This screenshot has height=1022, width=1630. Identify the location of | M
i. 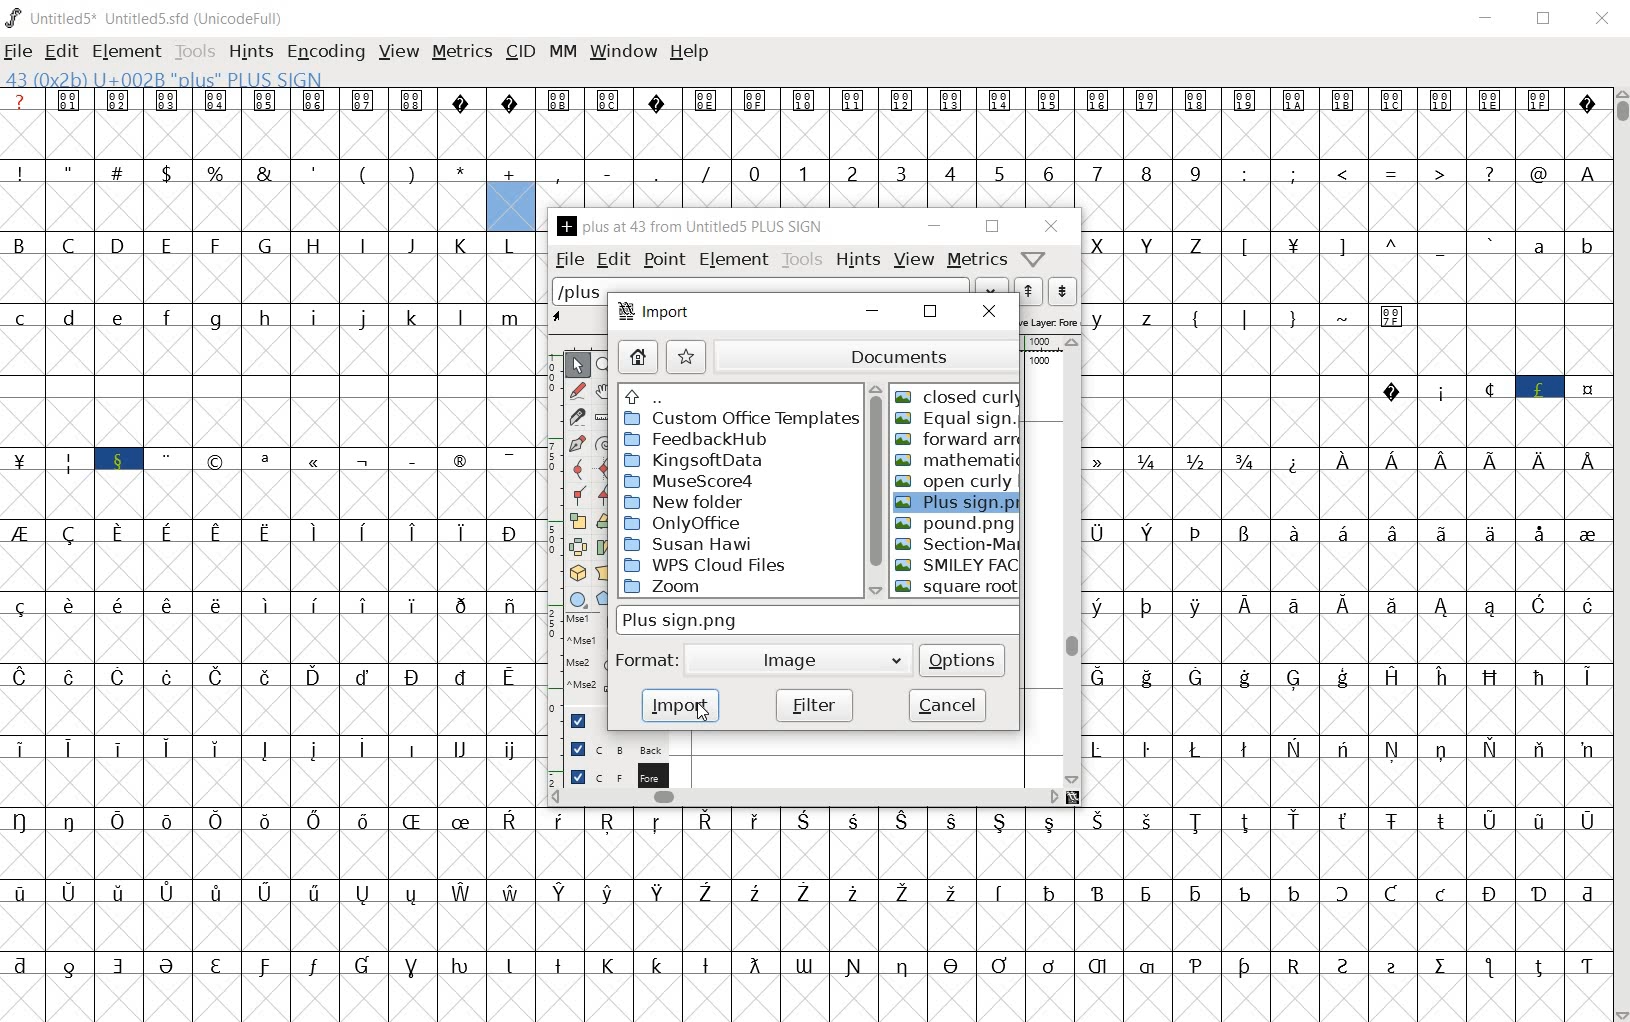
(21, 486).